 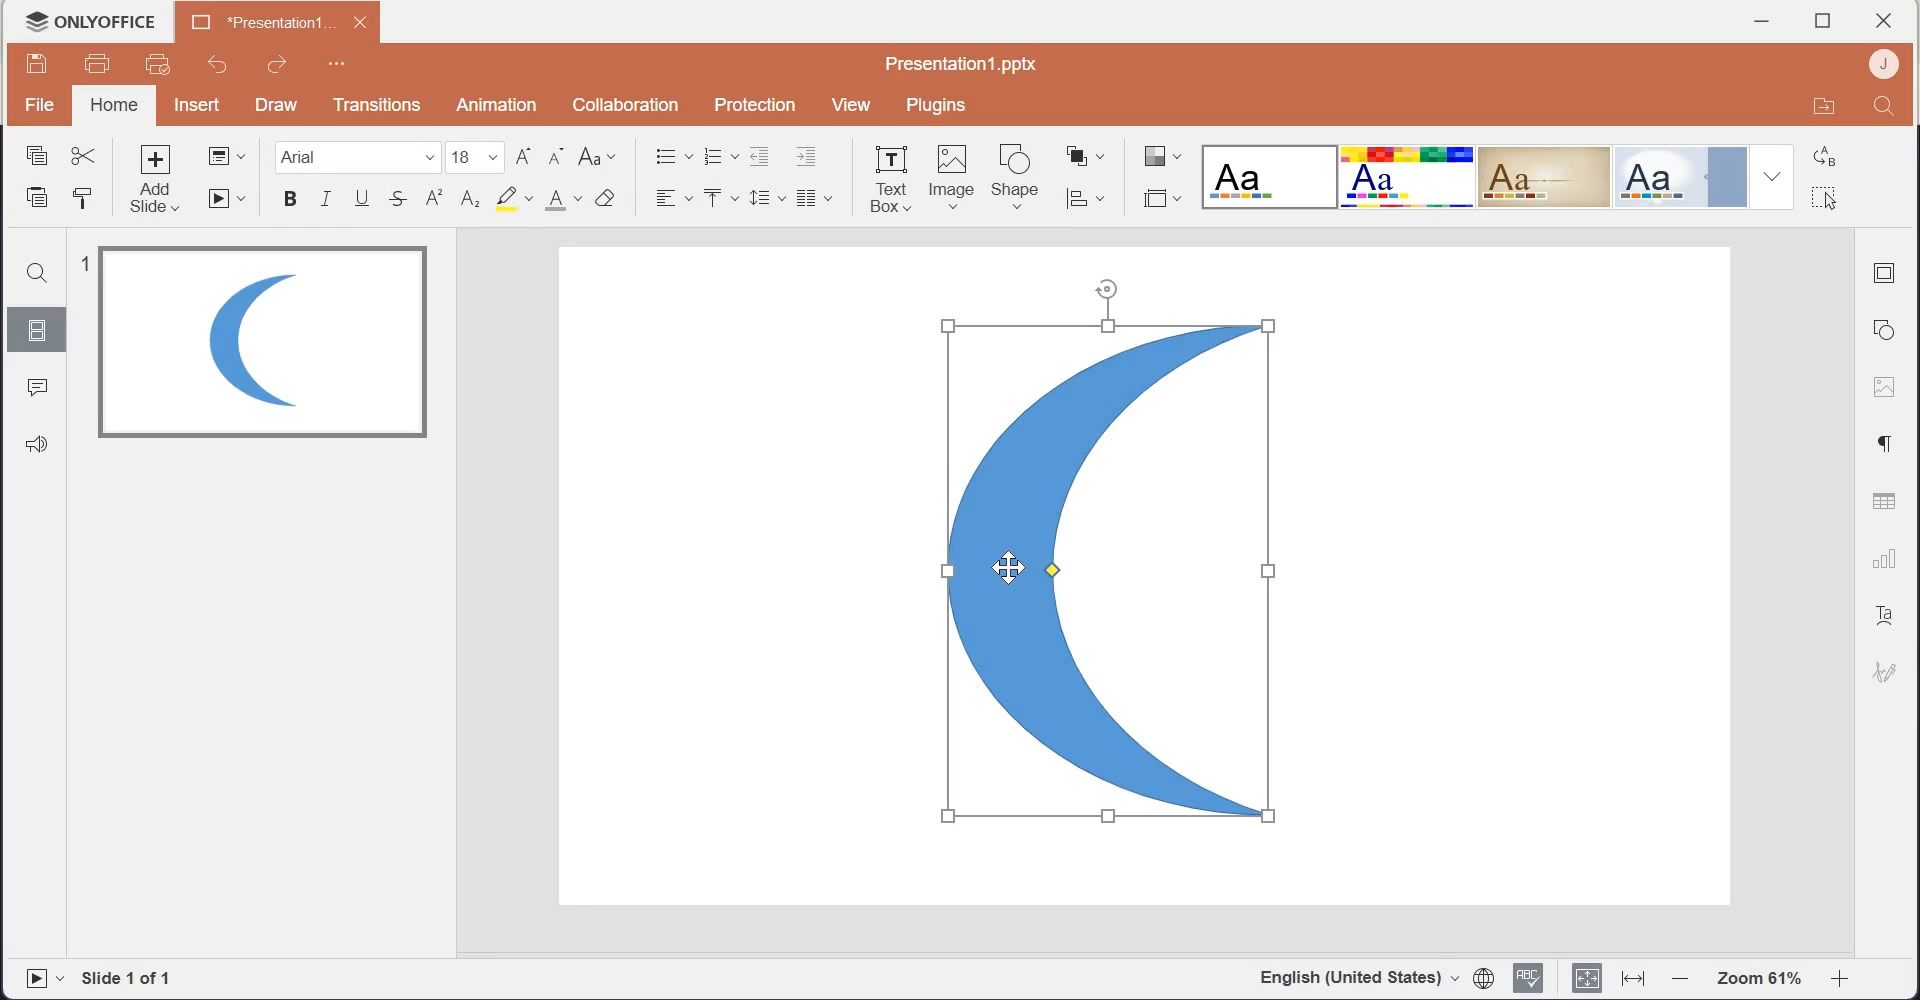 I want to click on Image, so click(x=1886, y=389).